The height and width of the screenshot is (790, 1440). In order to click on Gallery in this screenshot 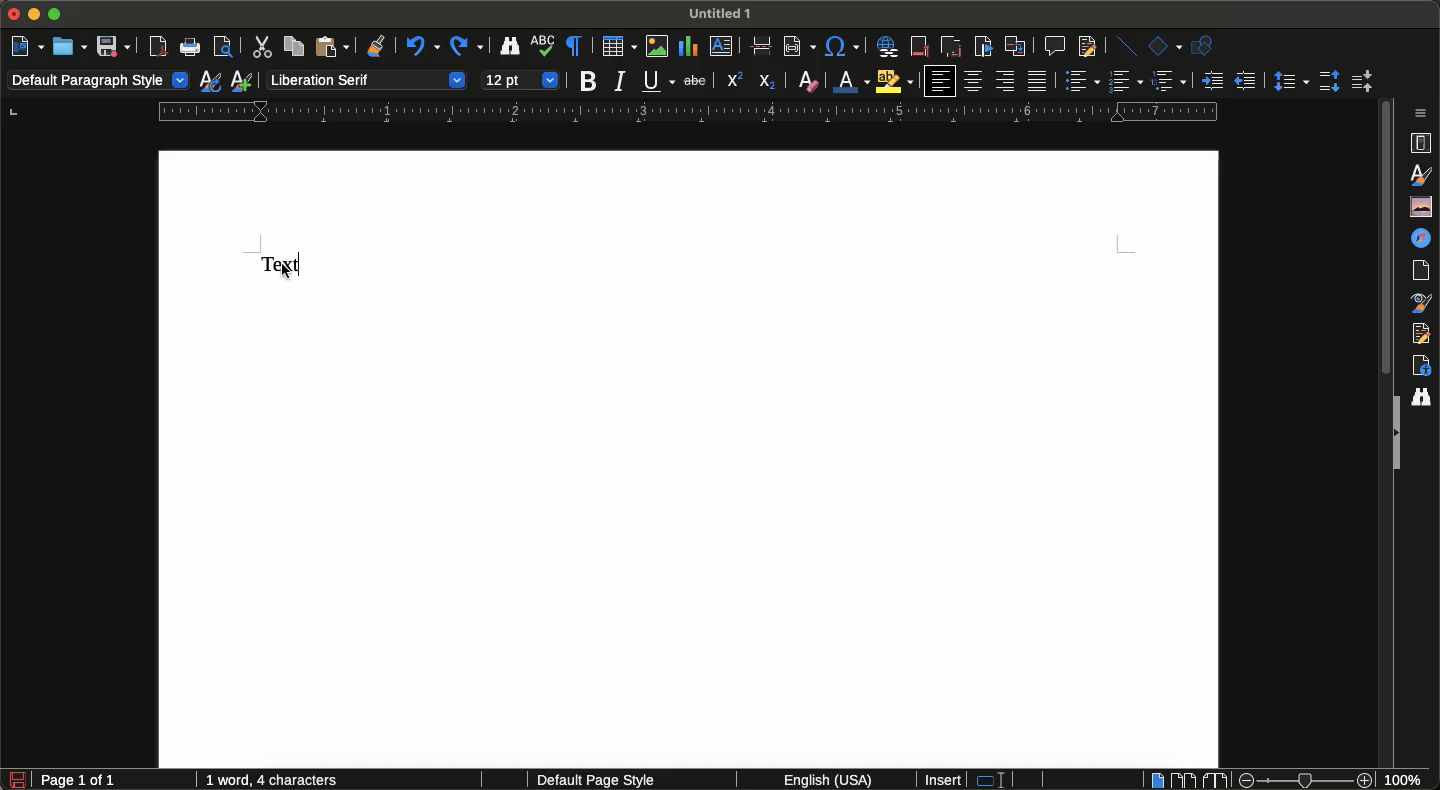, I will do `click(1418, 206)`.